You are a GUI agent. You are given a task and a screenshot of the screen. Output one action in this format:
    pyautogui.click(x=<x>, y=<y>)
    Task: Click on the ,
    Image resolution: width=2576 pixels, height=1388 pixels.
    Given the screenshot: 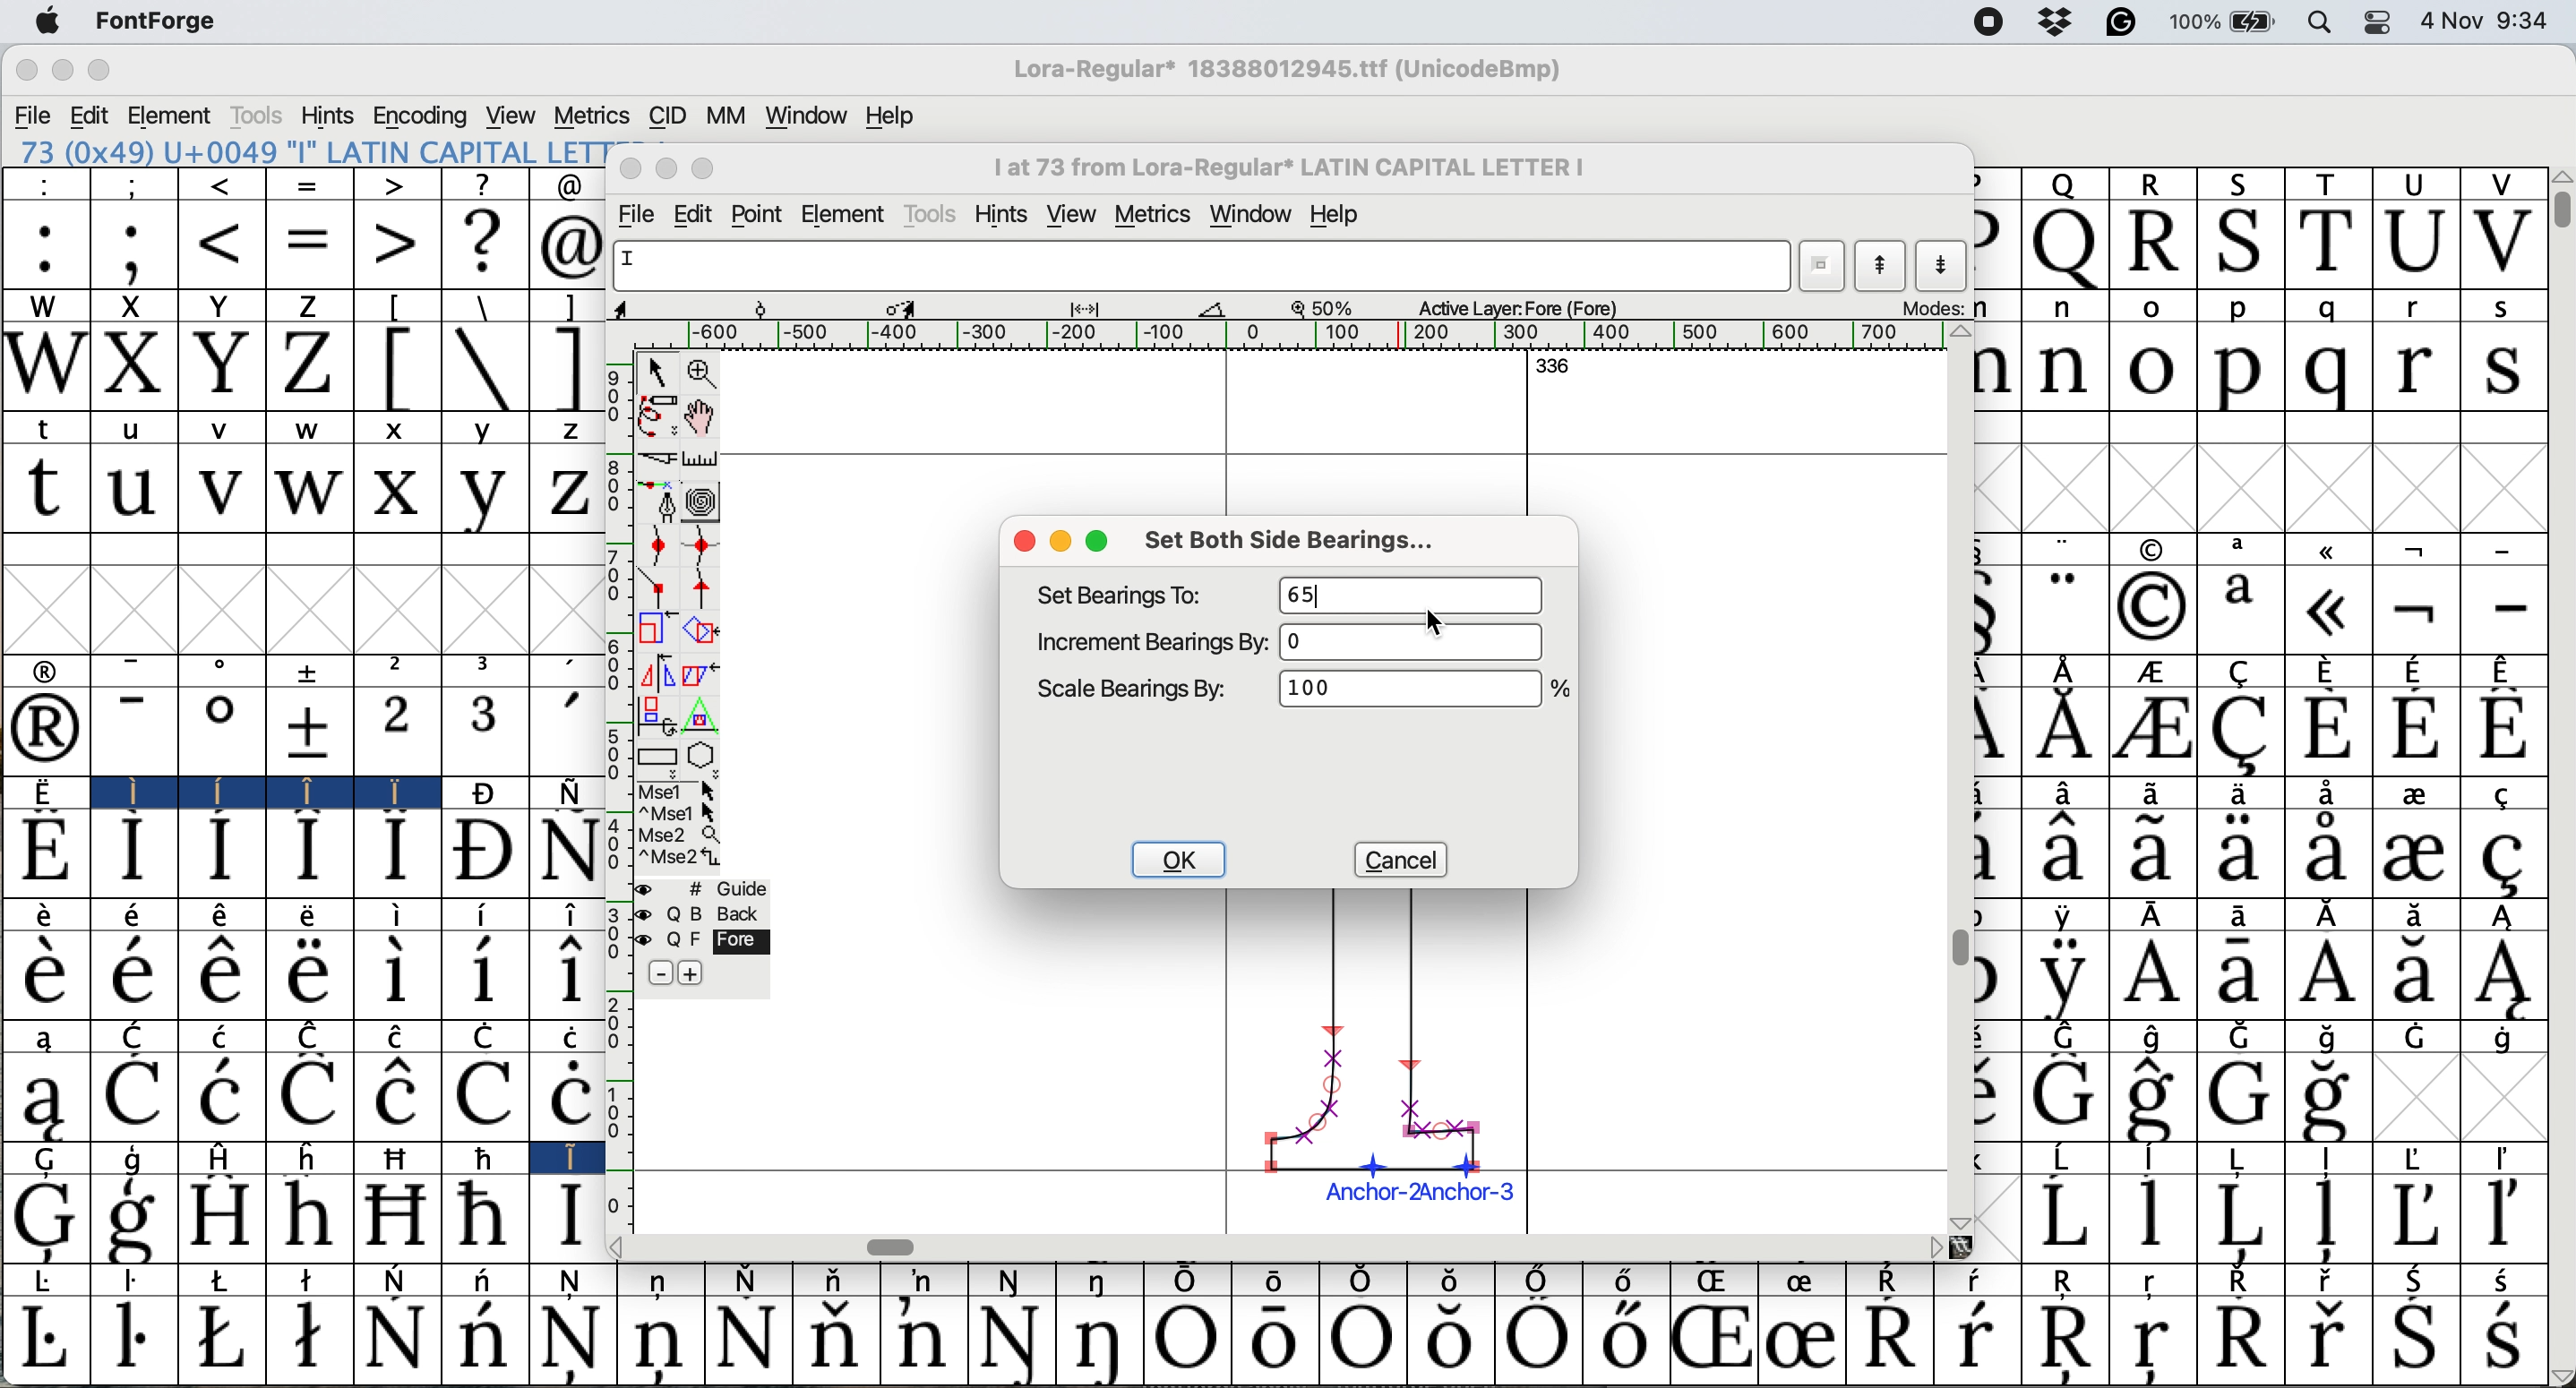 What is the action you would take?
    pyautogui.click(x=571, y=672)
    